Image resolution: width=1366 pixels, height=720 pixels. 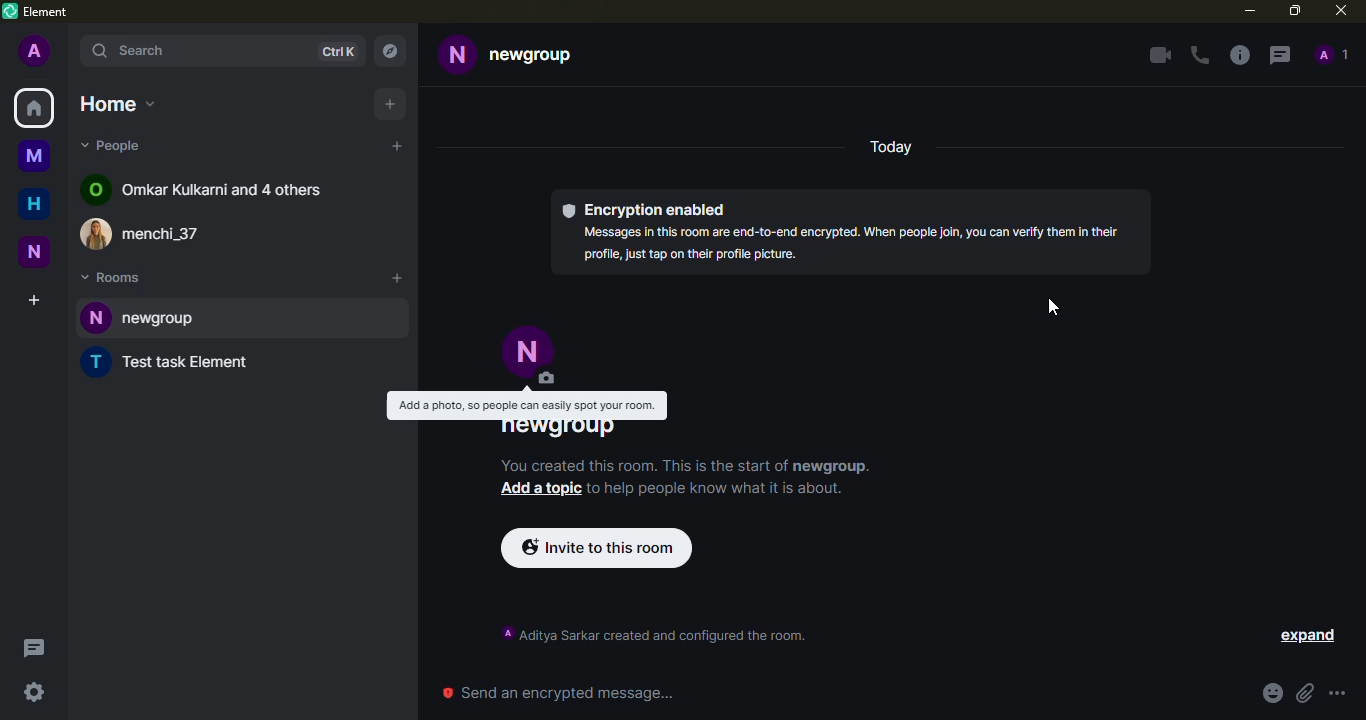 I want to click on ‘You created this room. This is the start of newgroup., so click(x=685, y=467).